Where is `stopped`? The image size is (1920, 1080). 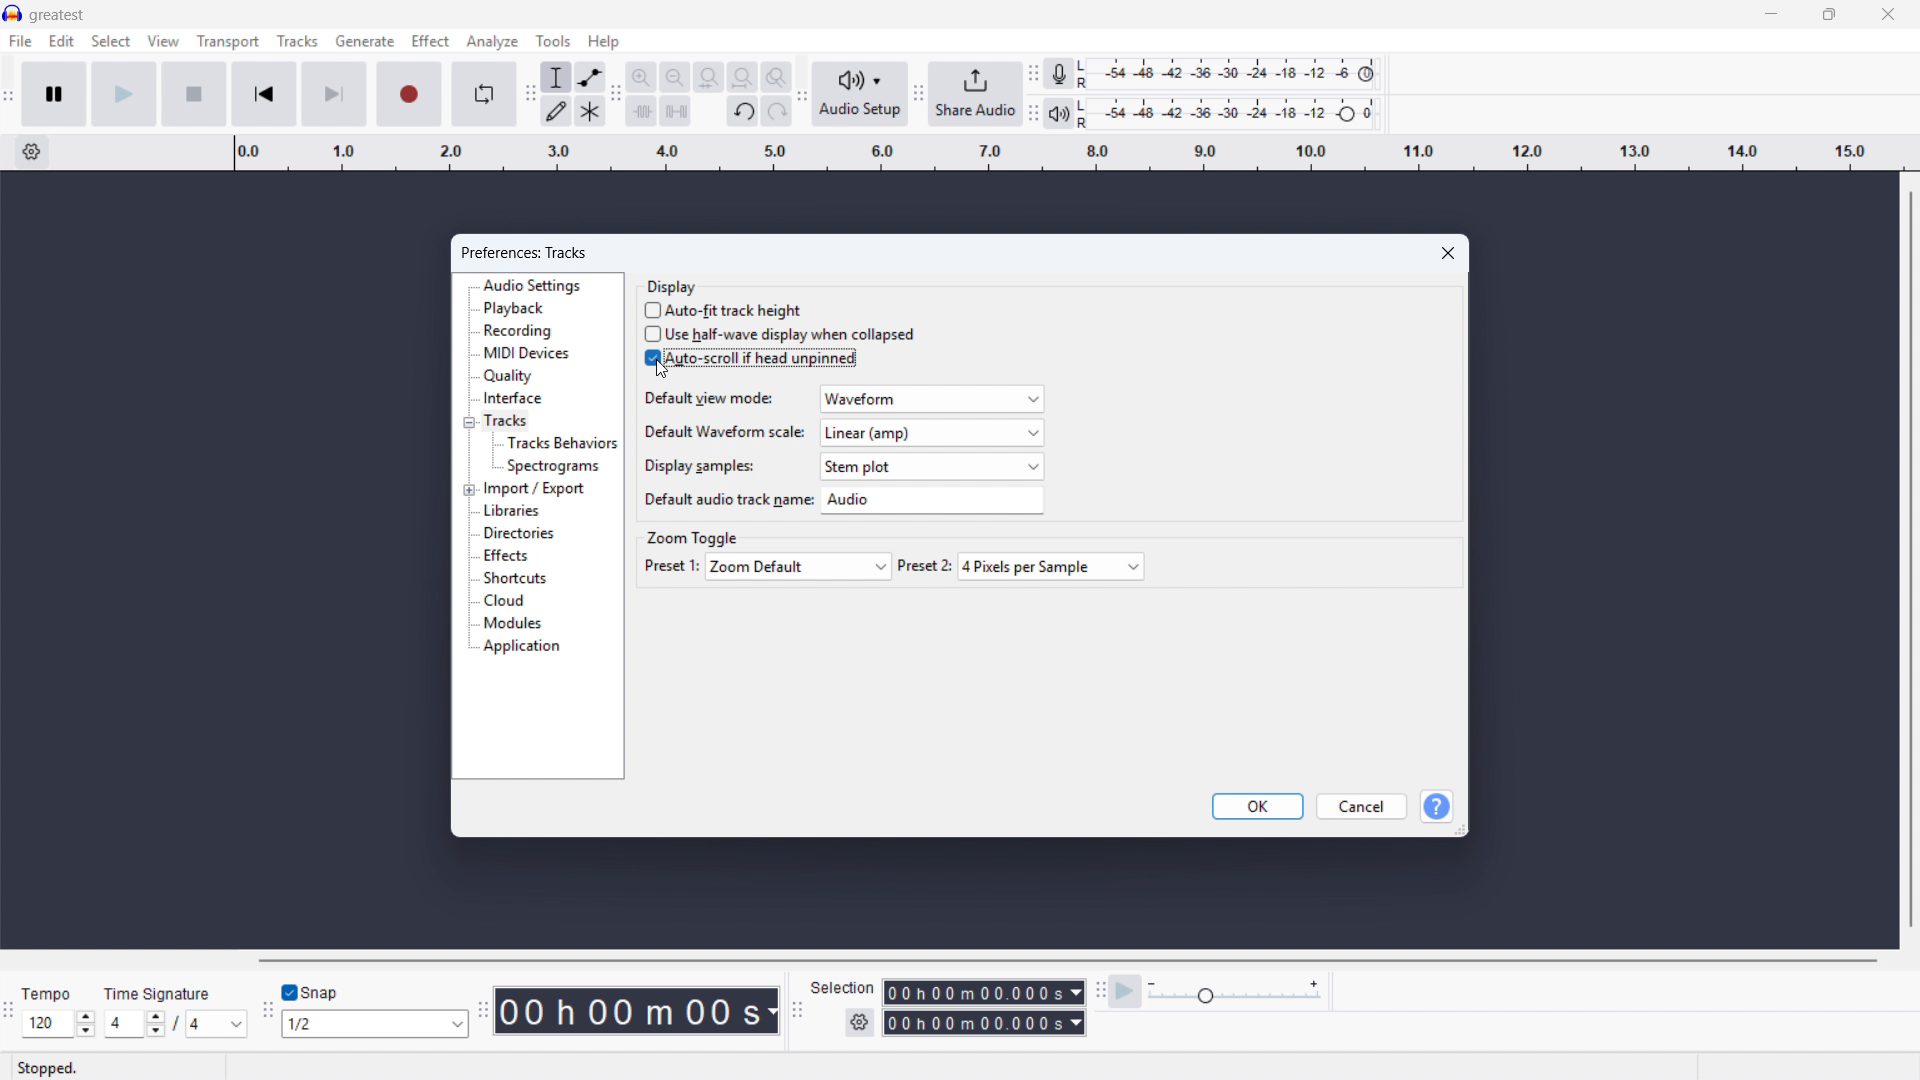
stopped is located at coordinates (46, 1069).